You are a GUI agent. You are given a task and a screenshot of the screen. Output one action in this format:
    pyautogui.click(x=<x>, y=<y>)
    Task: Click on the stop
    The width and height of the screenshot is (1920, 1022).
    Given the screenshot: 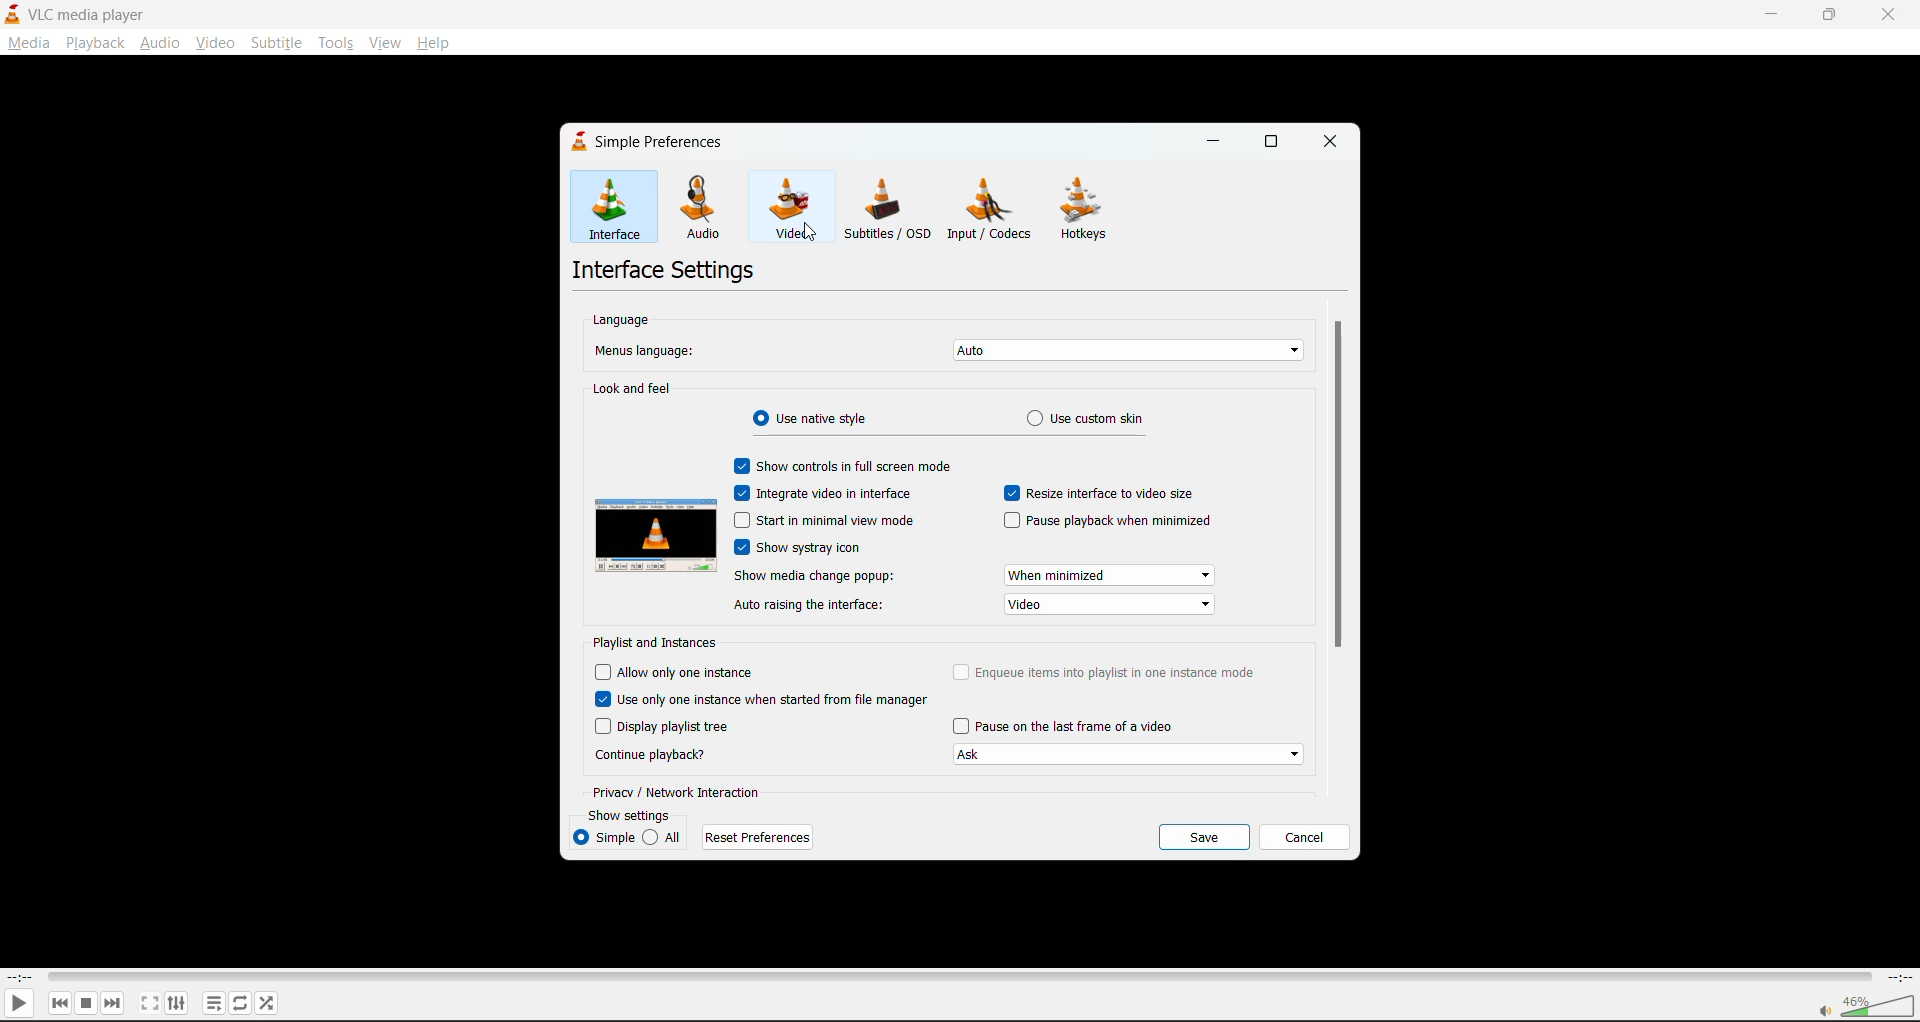 What is the action you would take?
    pyautogui.click(x=88, y=1002)
    